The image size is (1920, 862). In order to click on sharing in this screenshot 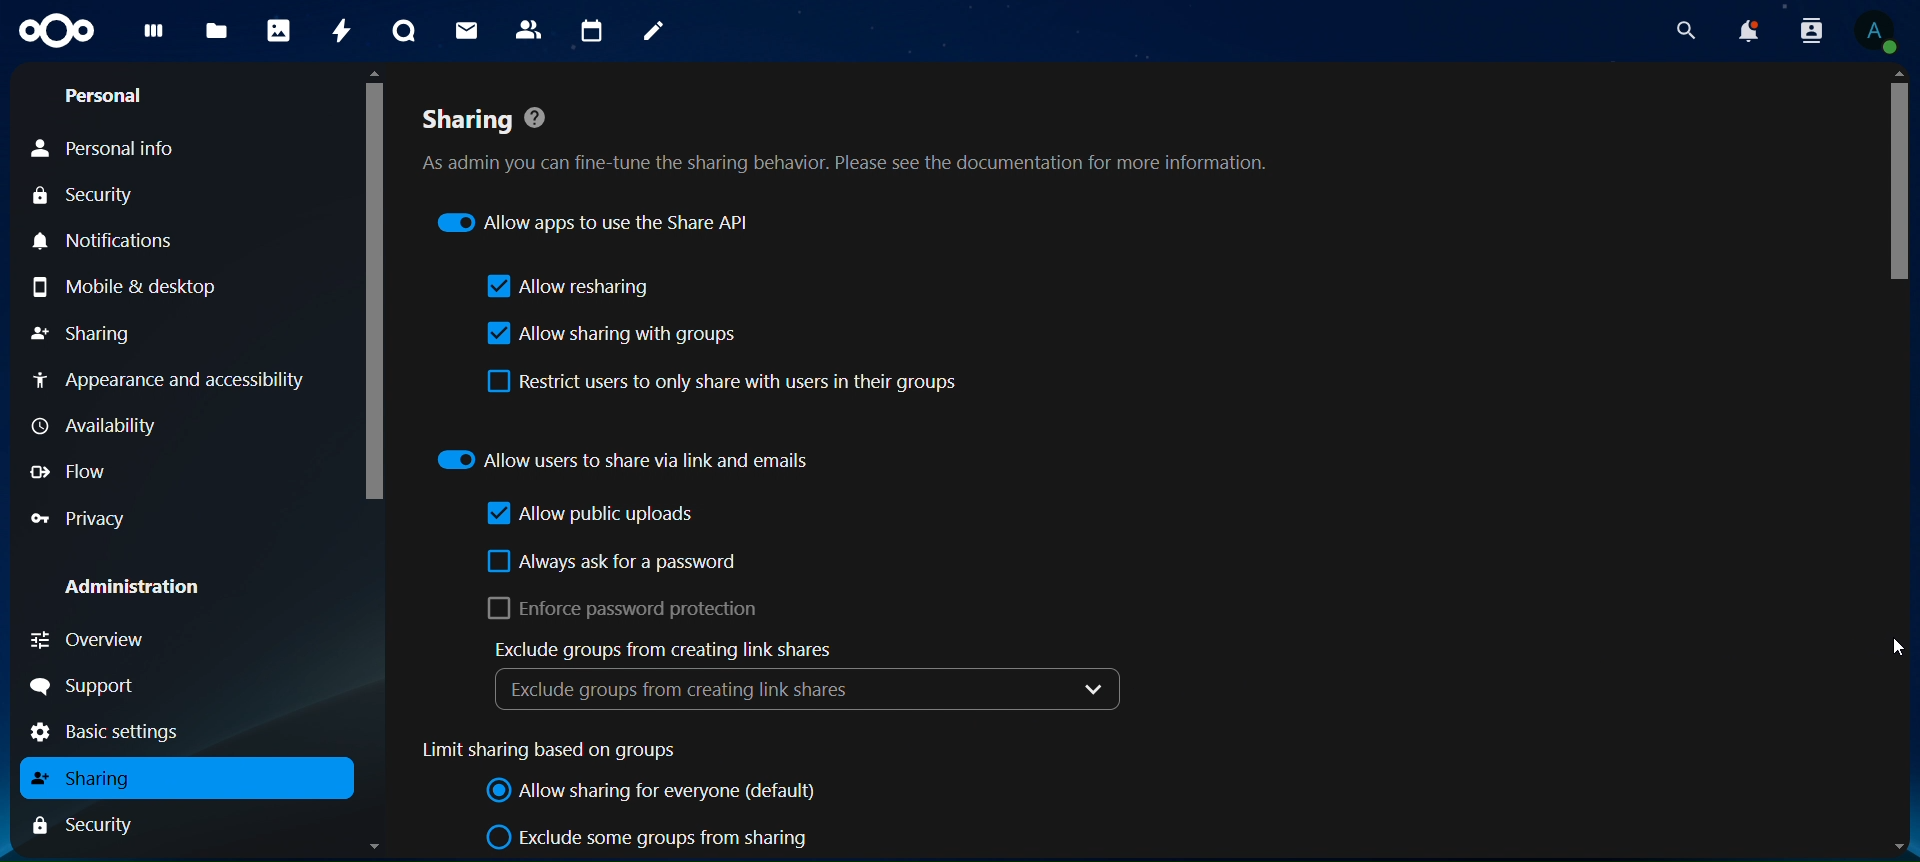, I will do `click(85, 335)`.